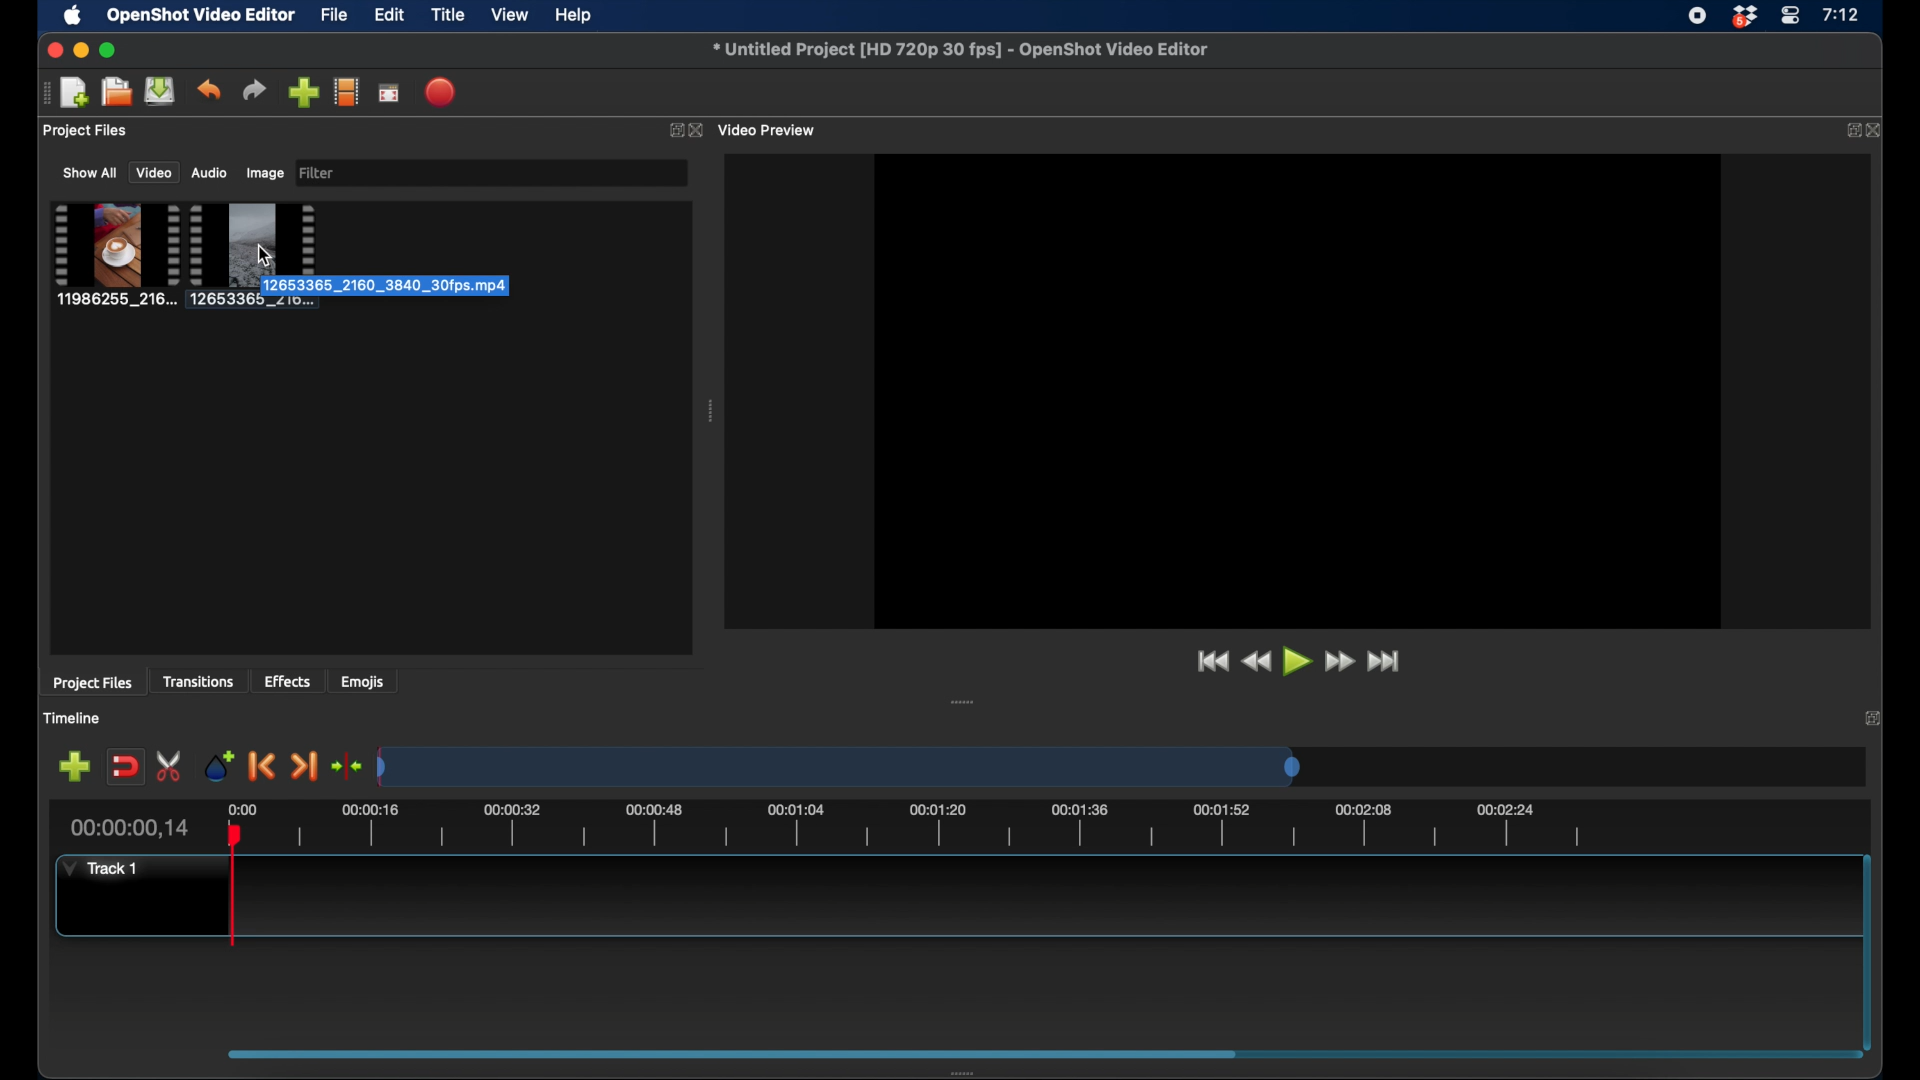  What do you see at coordinates (127, 765) in the screenshot?
I see `disbale snapping` at bounding box center [127, 765].